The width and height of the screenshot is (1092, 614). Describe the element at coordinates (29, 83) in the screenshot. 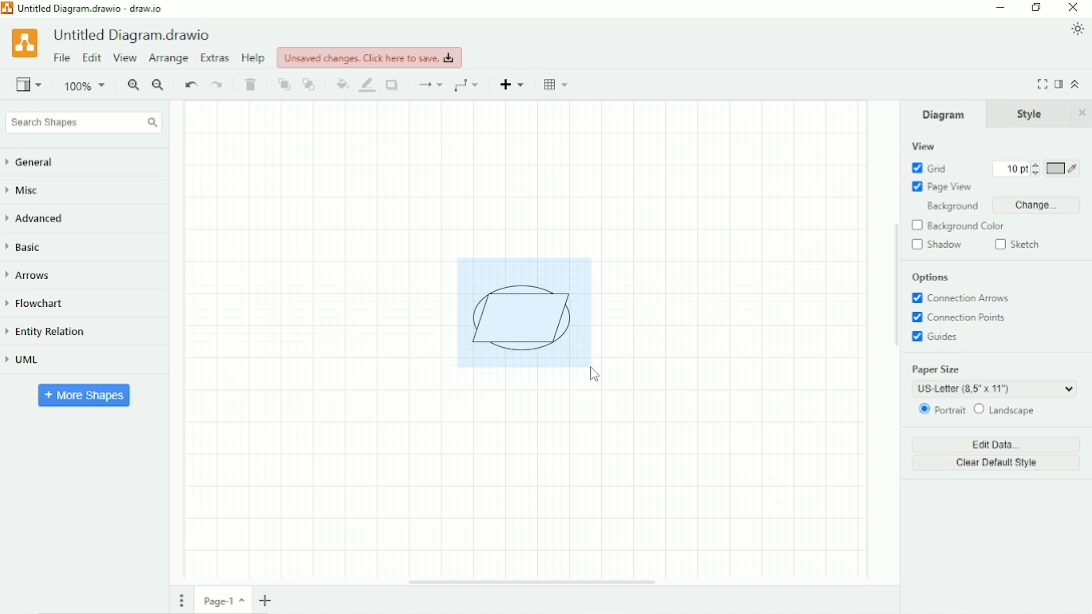

I see `View` at that location.